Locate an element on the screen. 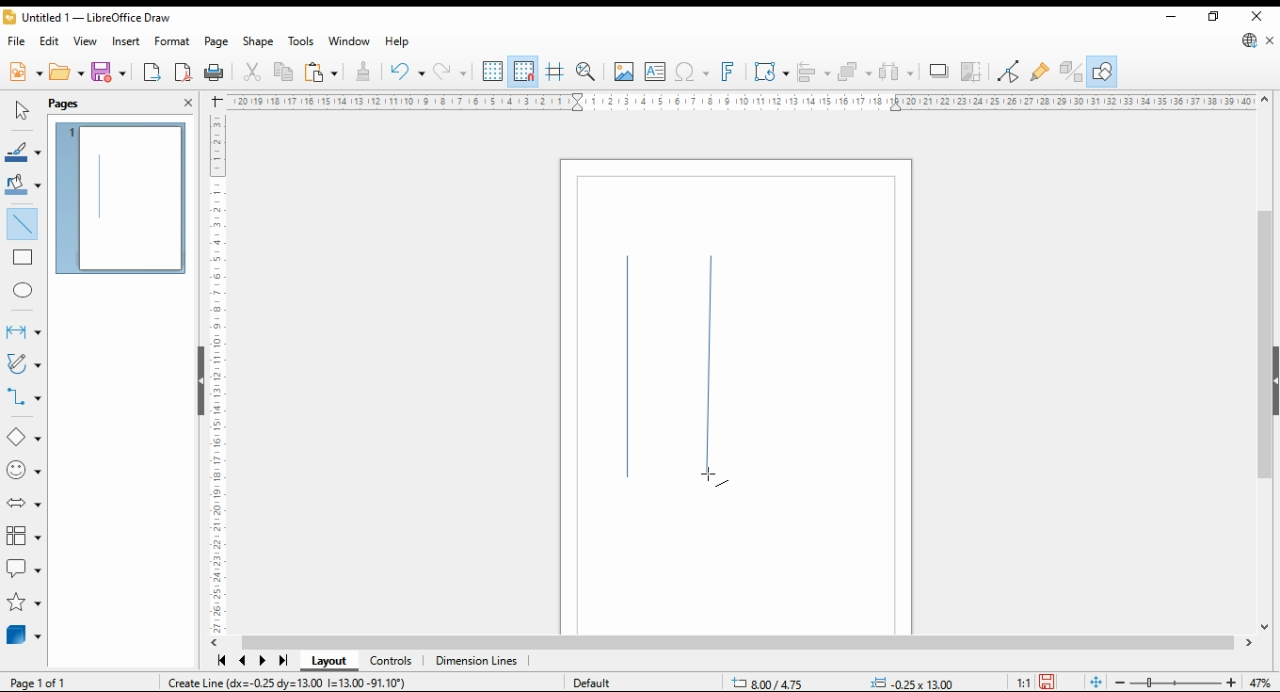  clone formatting is located at coordinates (362, 70).